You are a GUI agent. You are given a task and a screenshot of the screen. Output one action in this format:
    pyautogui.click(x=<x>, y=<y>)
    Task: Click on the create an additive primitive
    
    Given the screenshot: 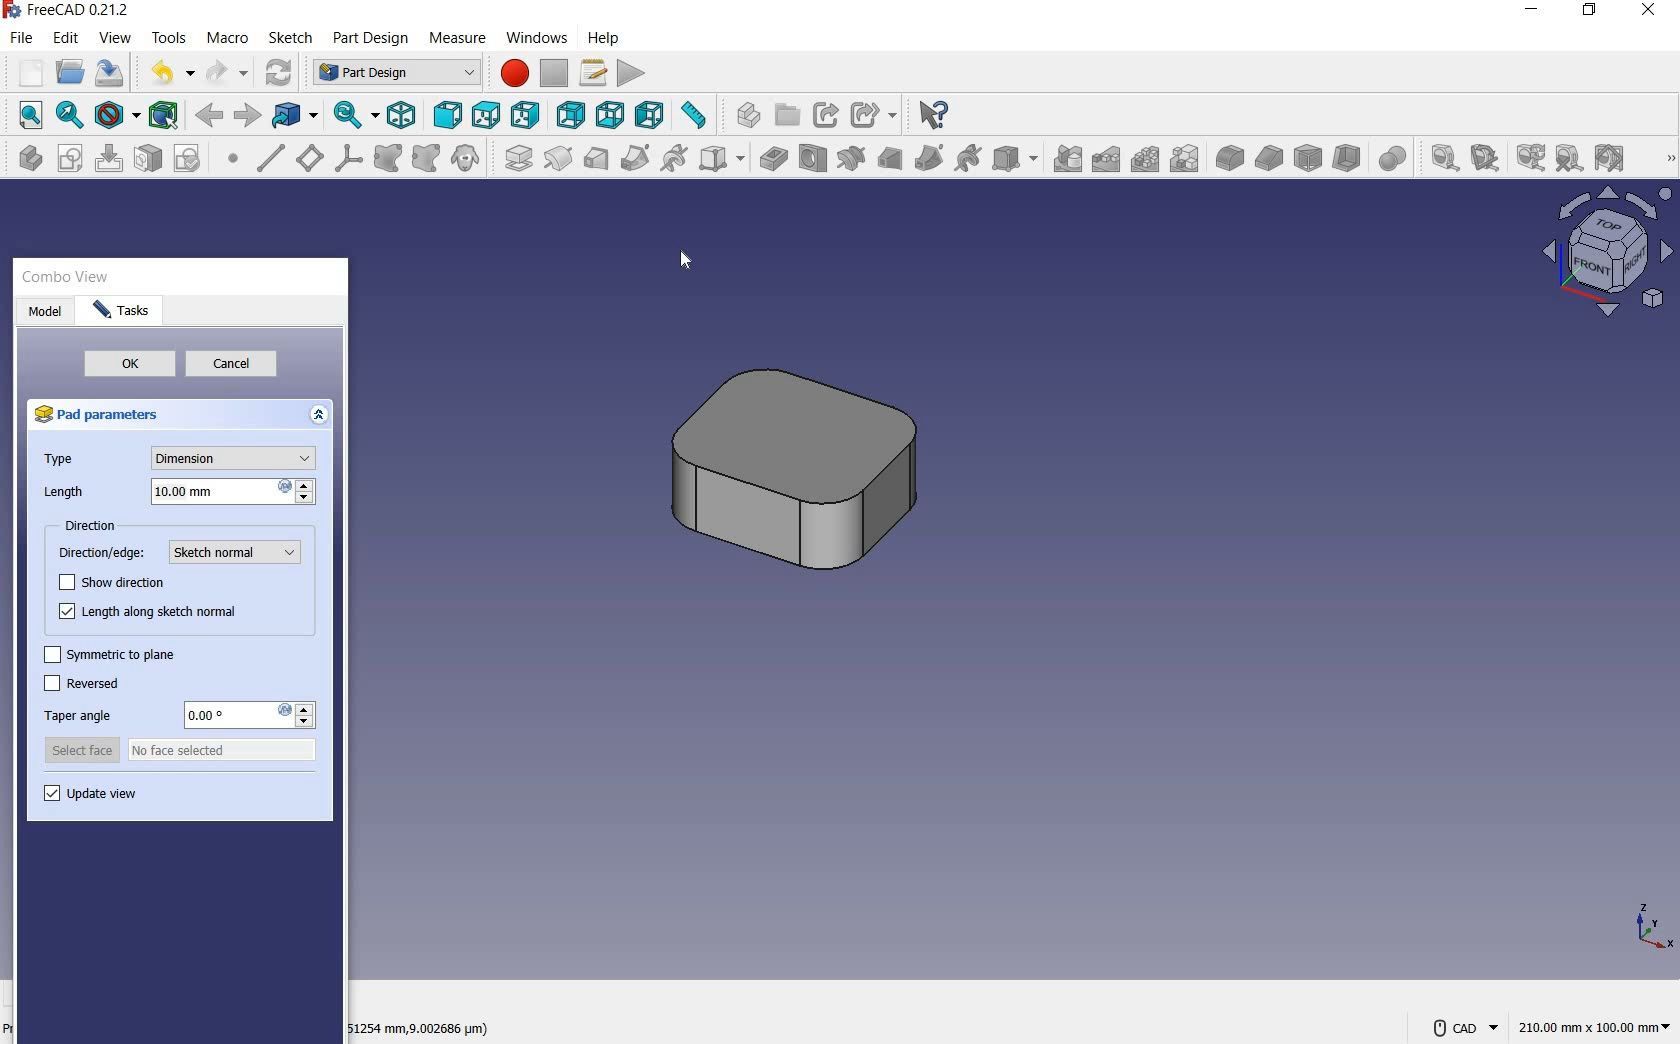 What is the action you would take?
    pyautogui.click(x=719, y=159)
    